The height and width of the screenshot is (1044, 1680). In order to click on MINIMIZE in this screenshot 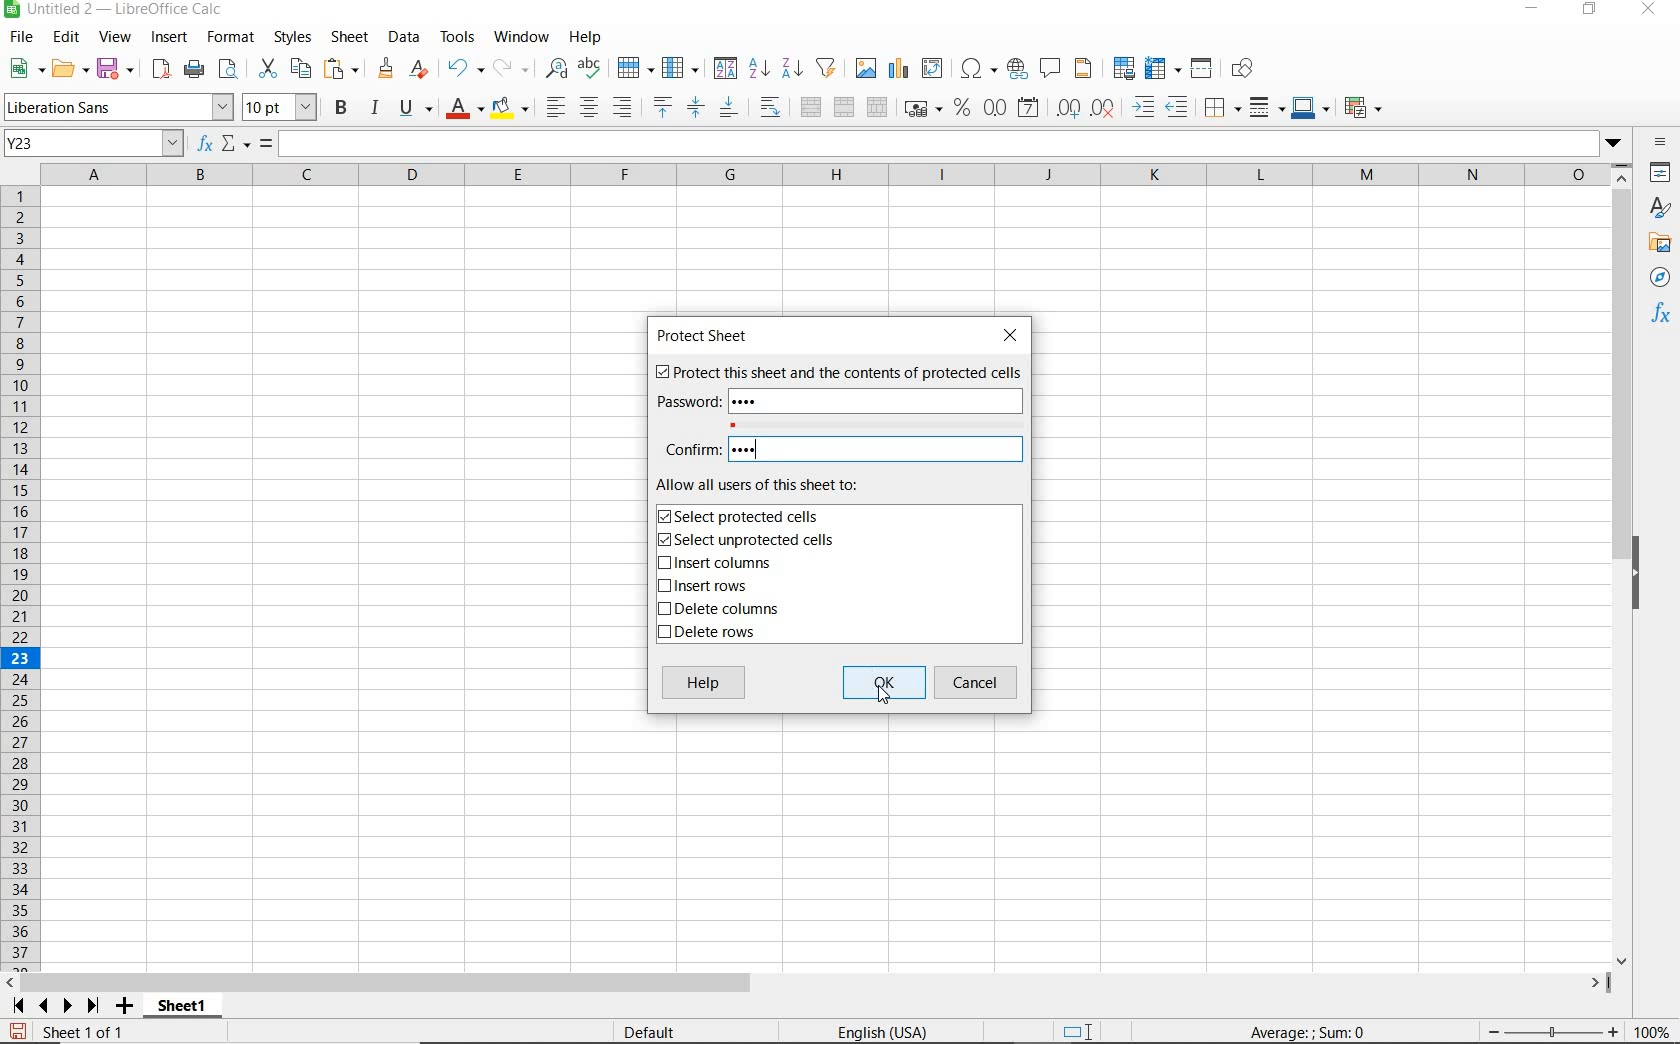, I will do `click(1534, 10)`.